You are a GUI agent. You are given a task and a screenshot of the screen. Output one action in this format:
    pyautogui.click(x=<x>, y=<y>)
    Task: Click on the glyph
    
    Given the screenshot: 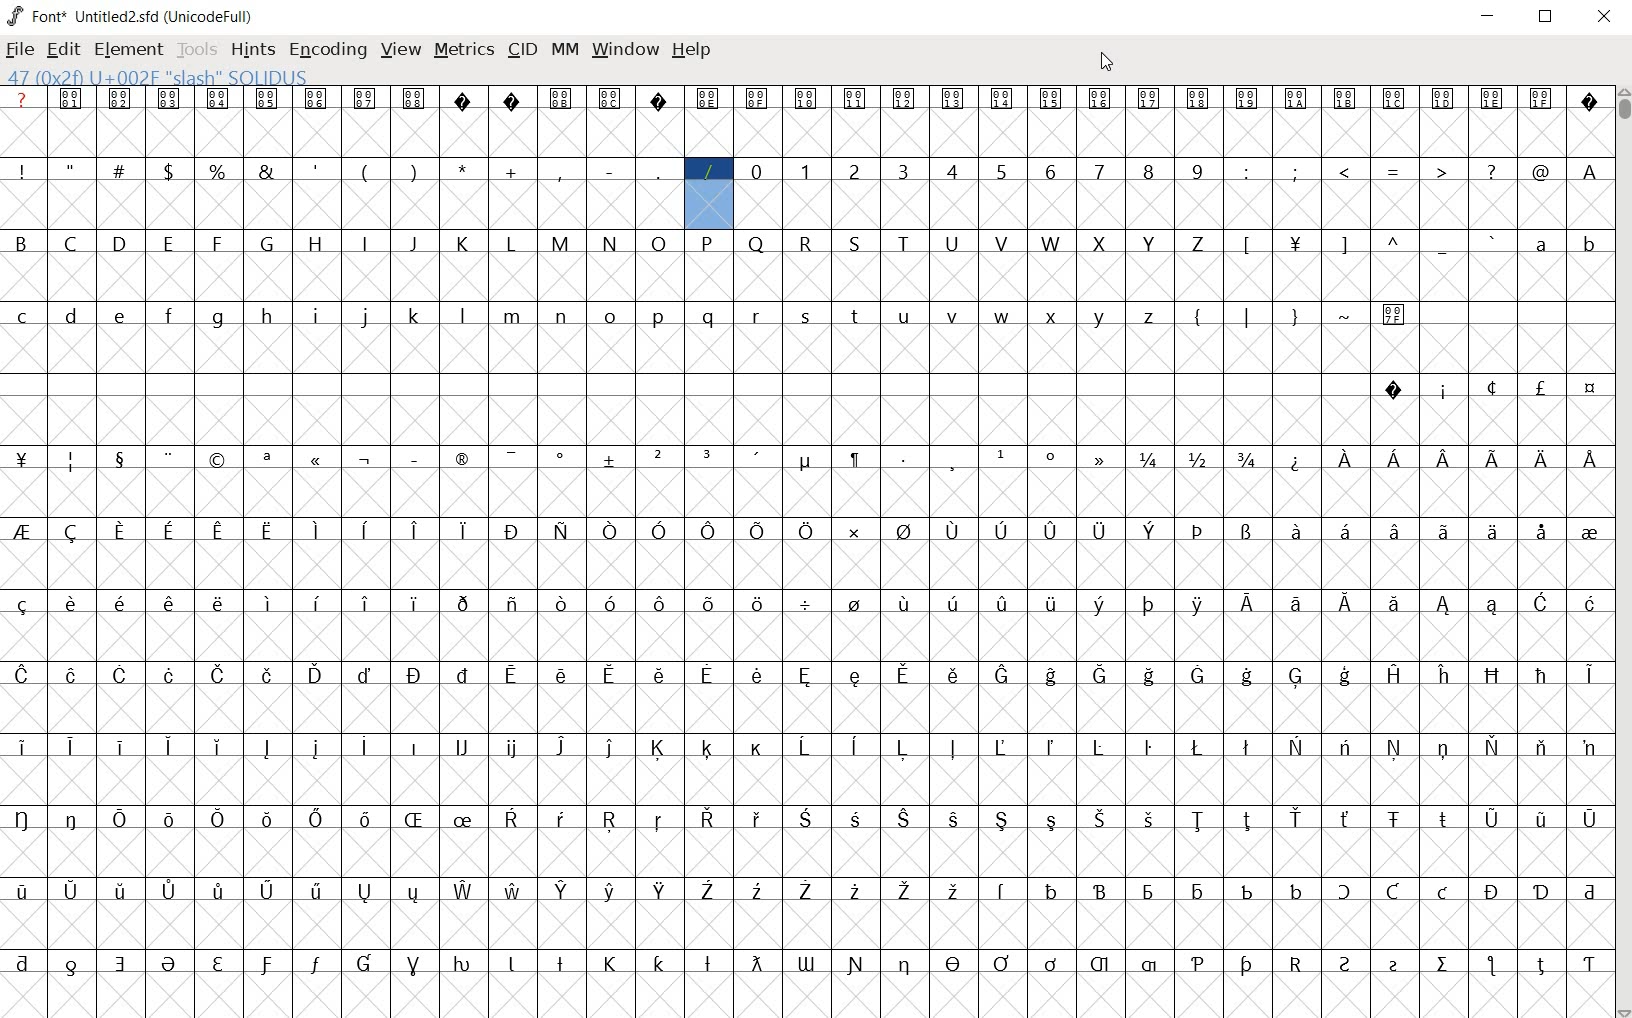 What is the action you would take?
    pyautogui.click(x=805, y=605)
    